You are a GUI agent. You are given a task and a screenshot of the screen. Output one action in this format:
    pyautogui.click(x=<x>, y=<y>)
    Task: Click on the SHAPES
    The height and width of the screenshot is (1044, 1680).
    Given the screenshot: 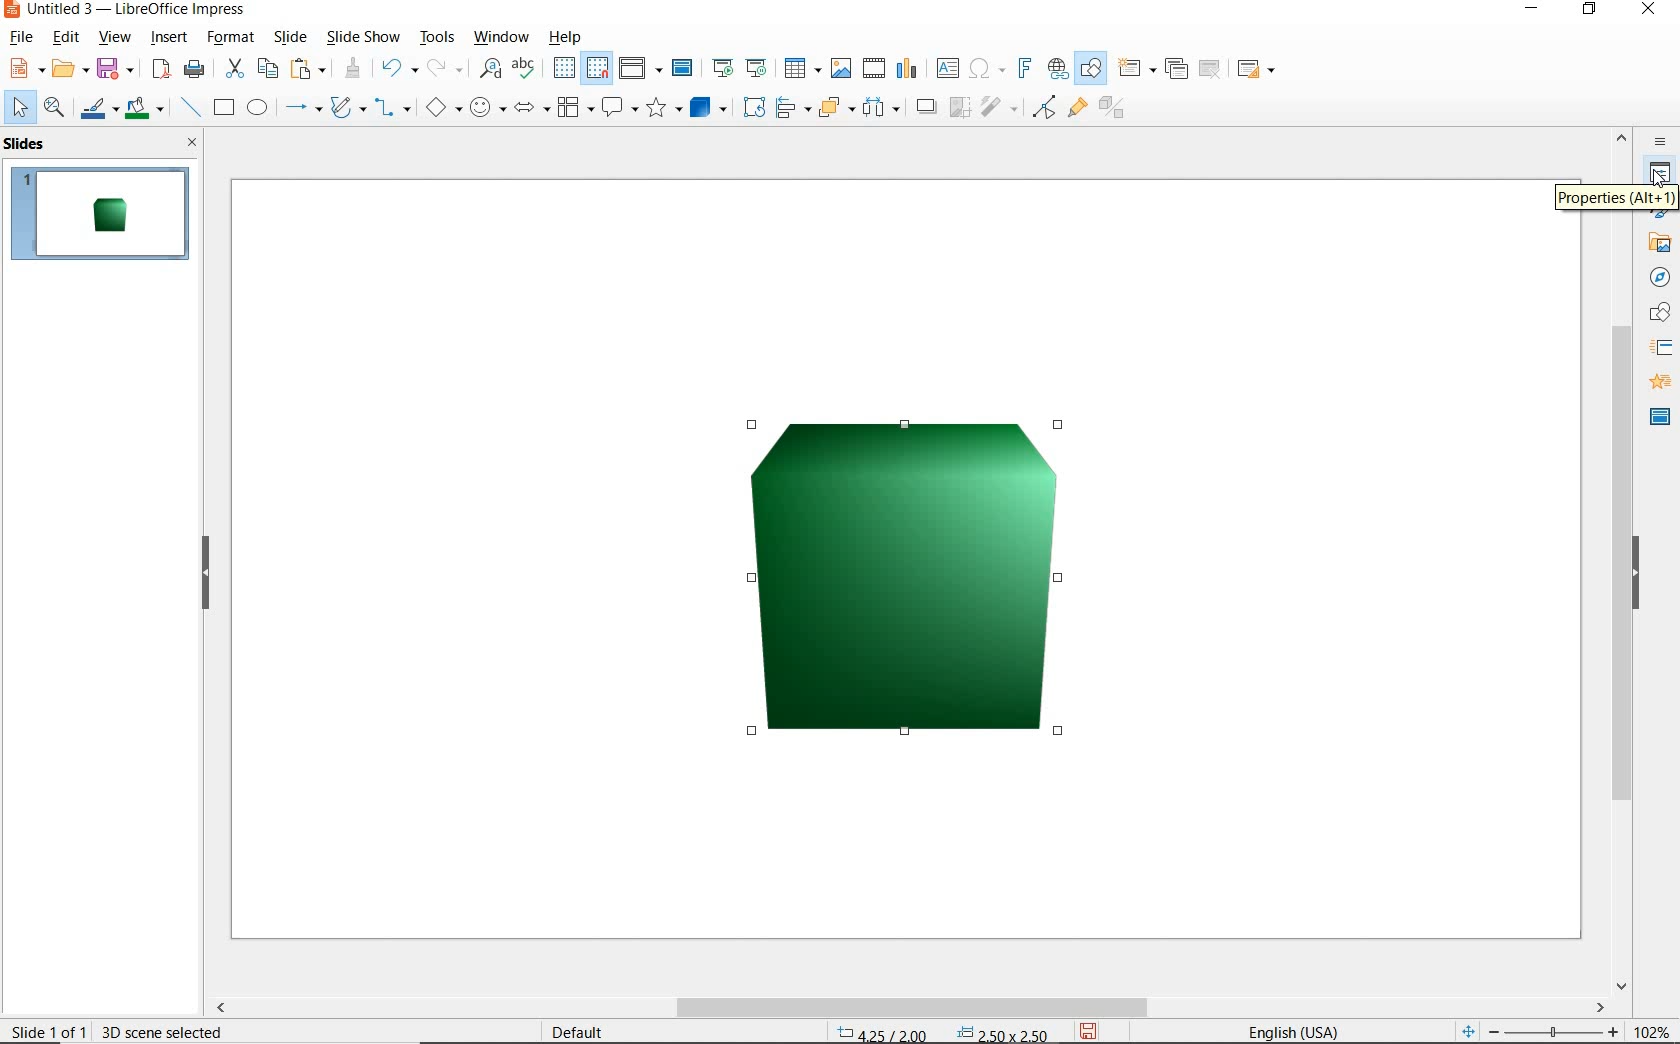 What is the action you would take?
    pyautogui.click(x=1657, y=313)
    